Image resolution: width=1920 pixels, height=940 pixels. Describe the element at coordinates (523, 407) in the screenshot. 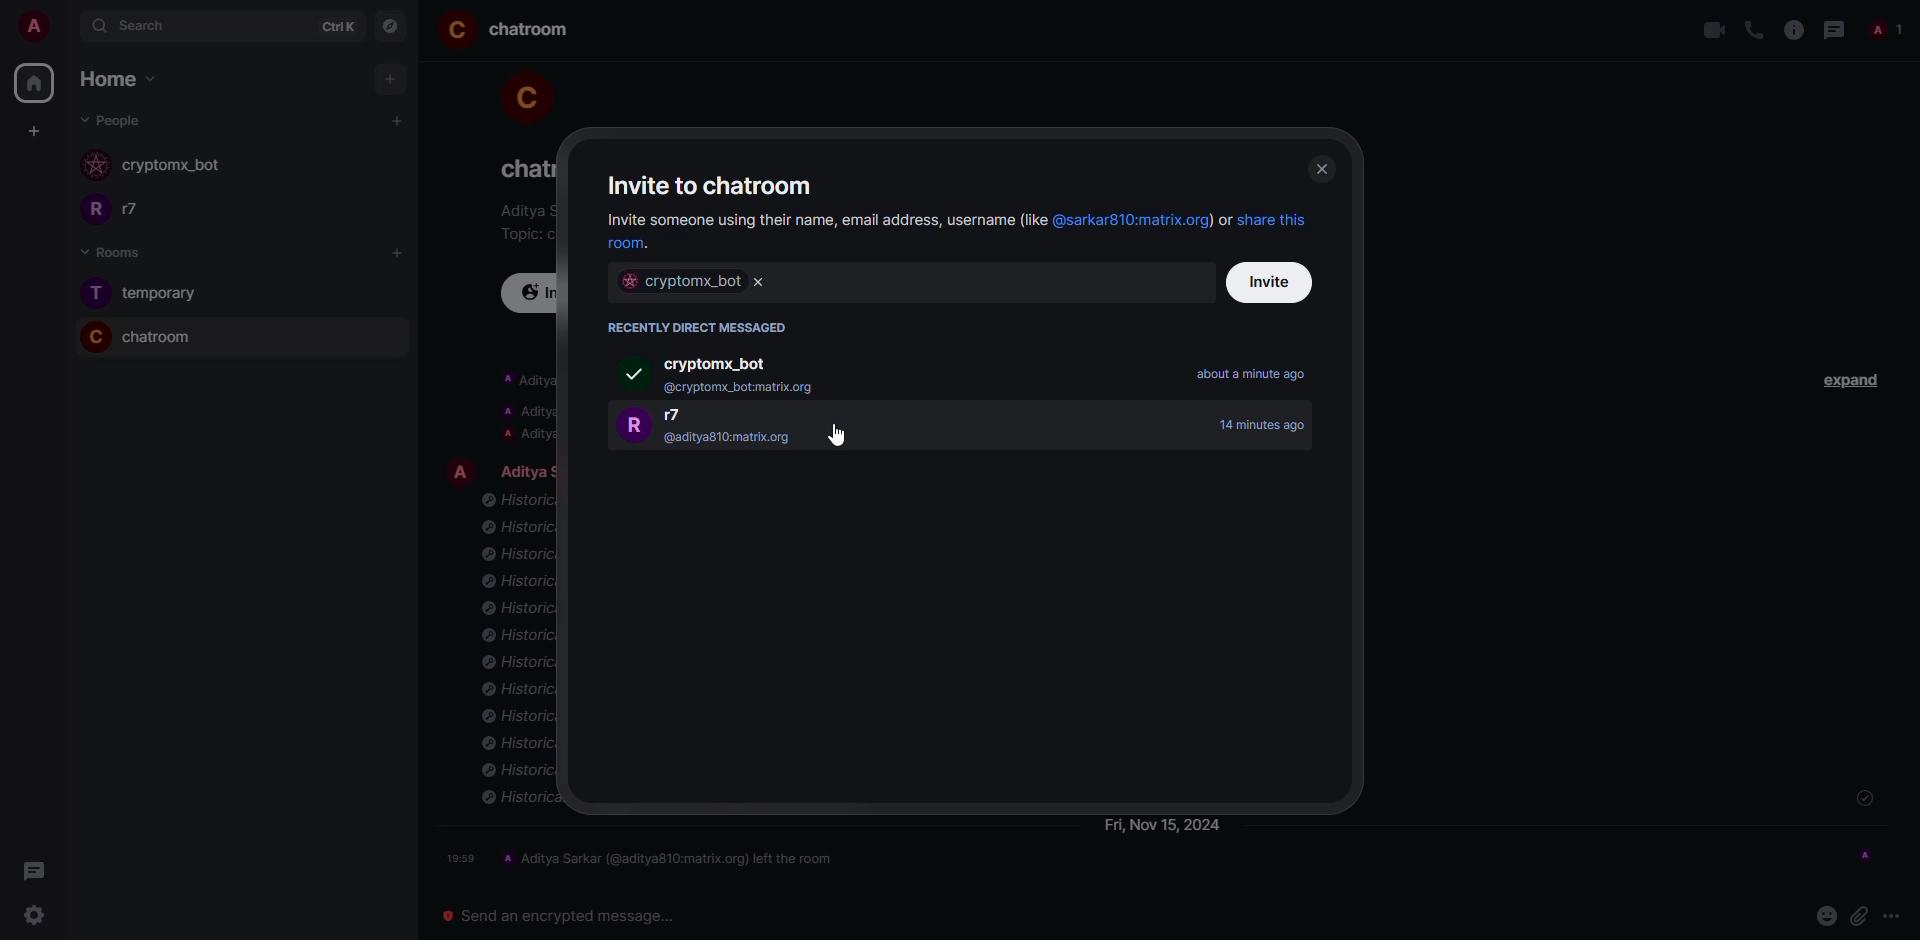

I see `info` at that location.